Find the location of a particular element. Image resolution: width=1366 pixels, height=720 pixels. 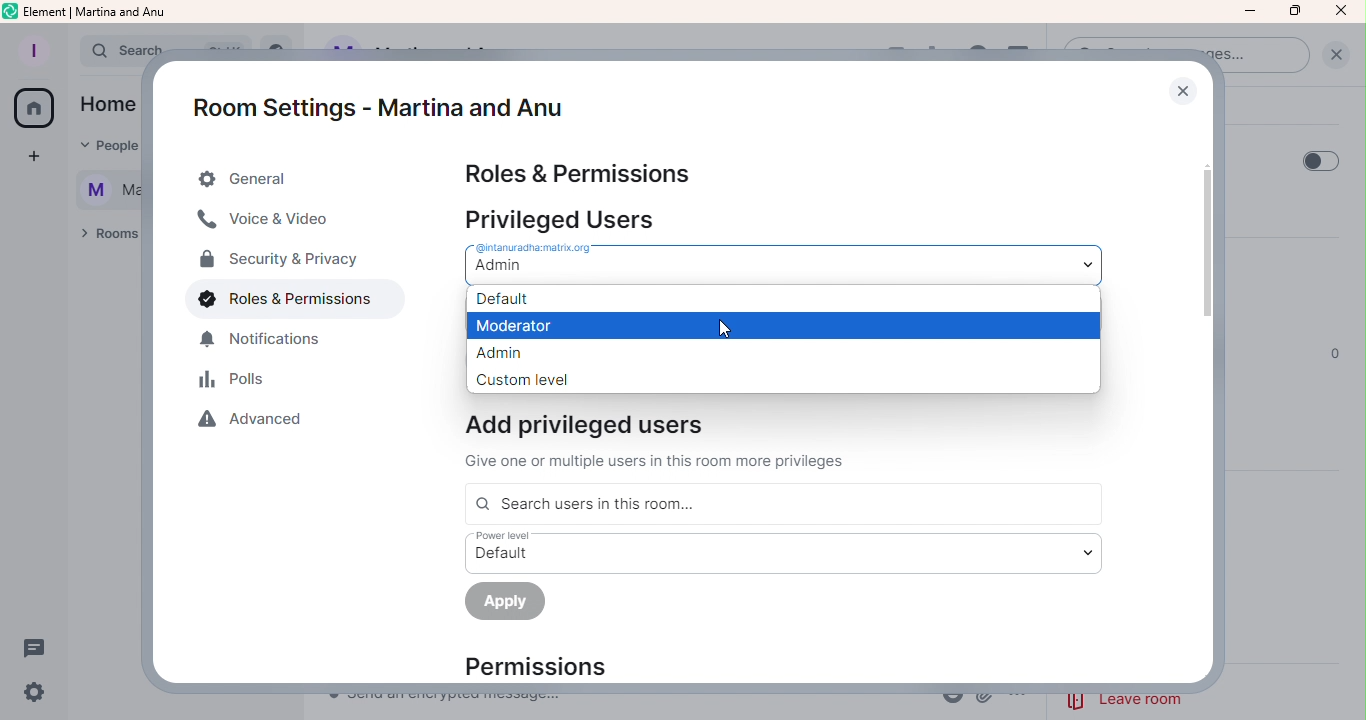

Advanced is located at coordinates (259, 424).